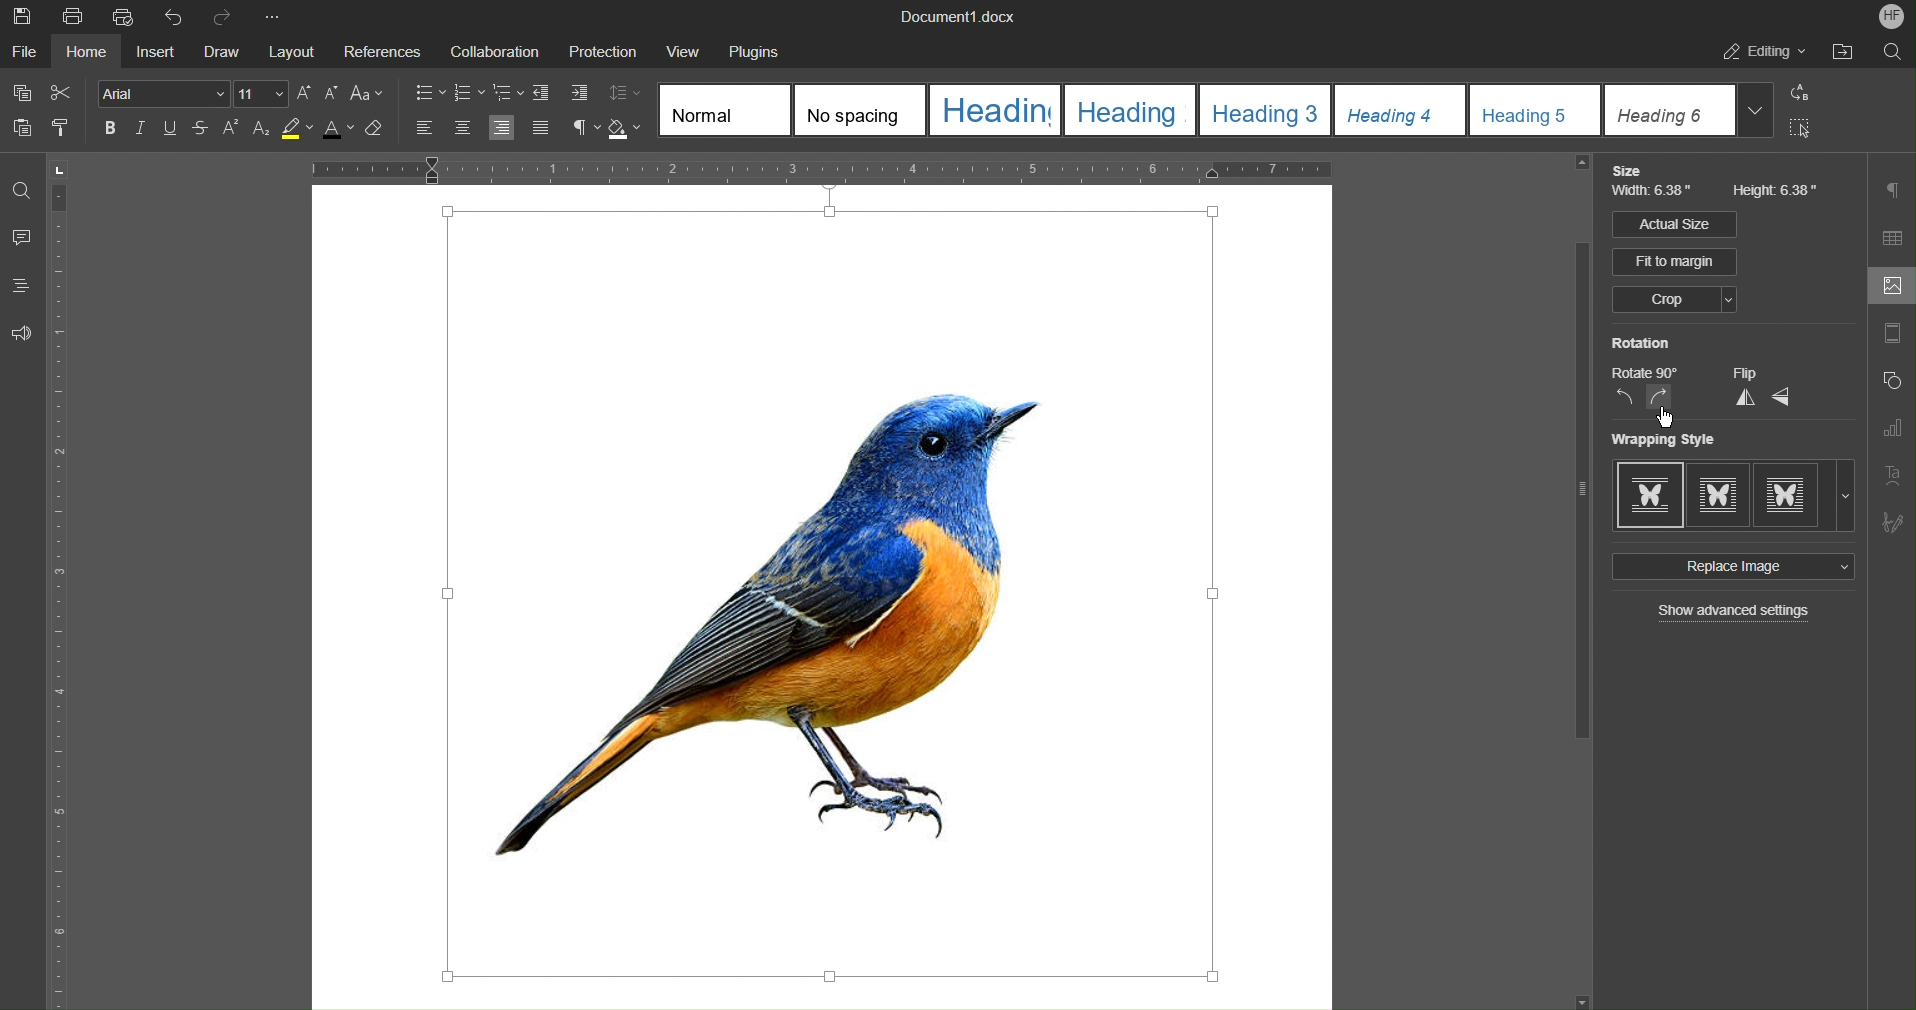 The height and width of the screenshot is (1010, 1916). Describe the element at coordinates (1535, 108) in the screenshot. I see `Heading 5` at that location.